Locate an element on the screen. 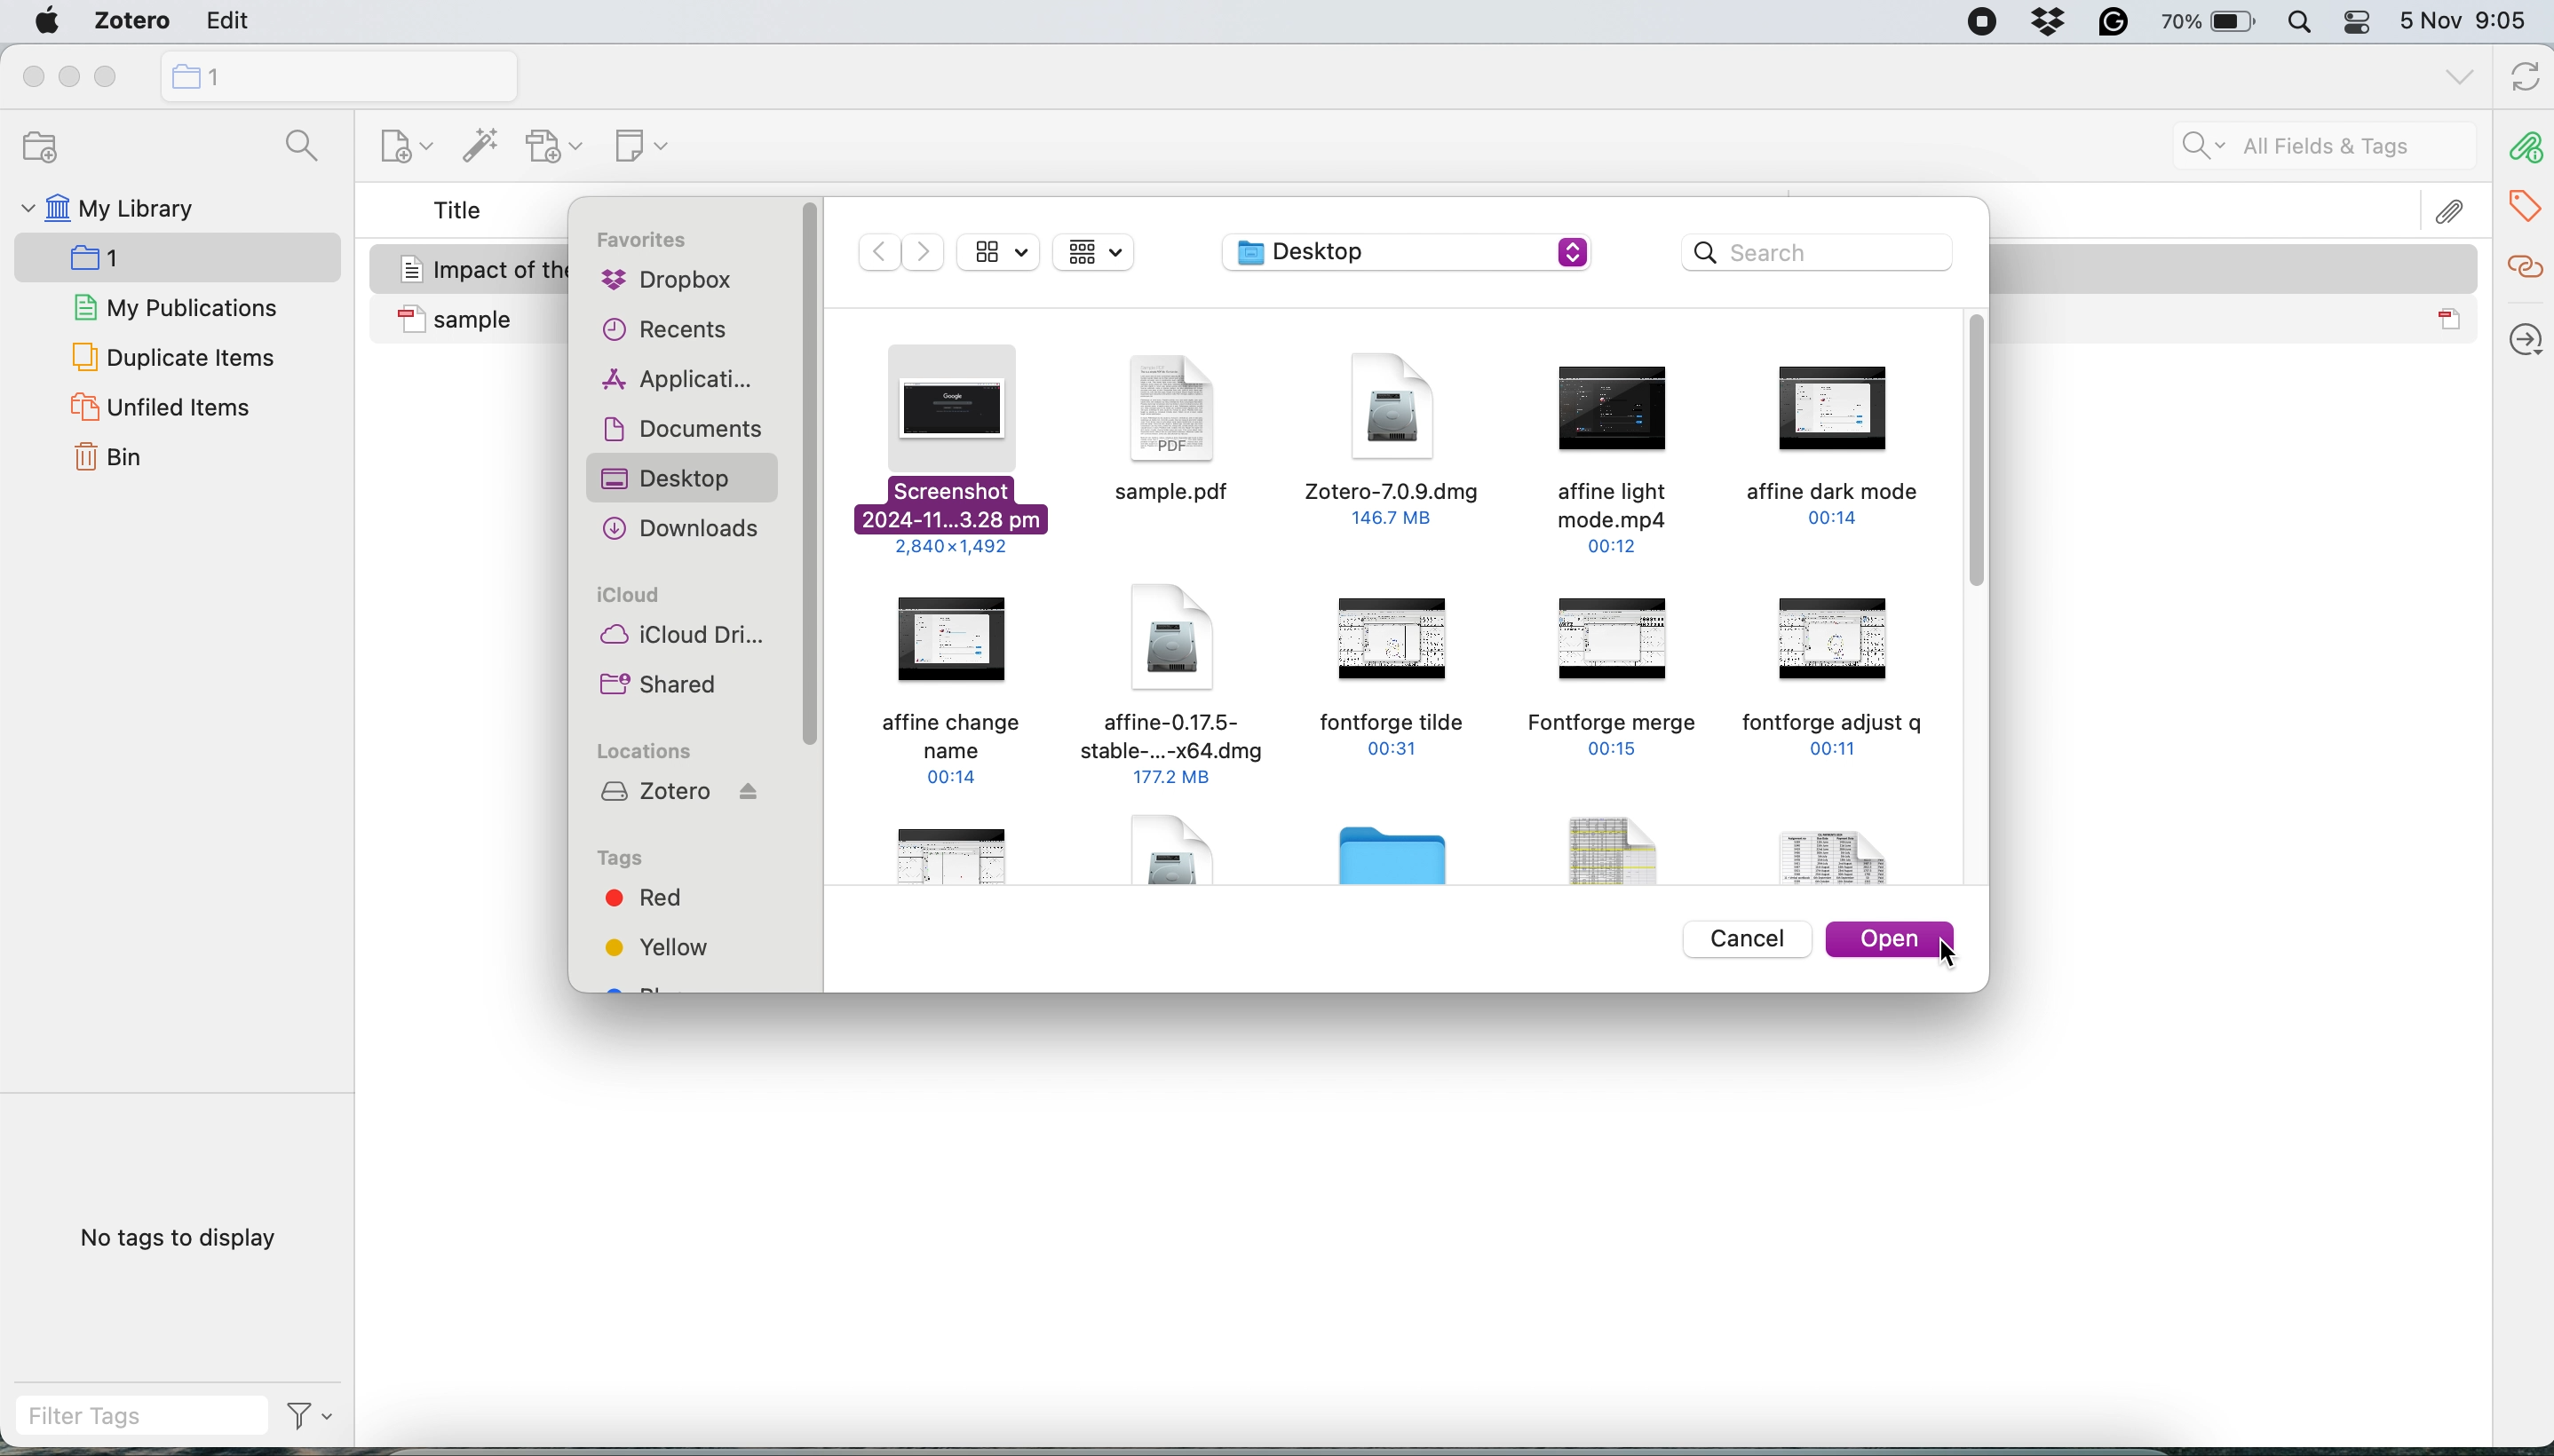 This screenshot has width=2554, height=1456. add item by identifier is located at coordinates (475, 147).